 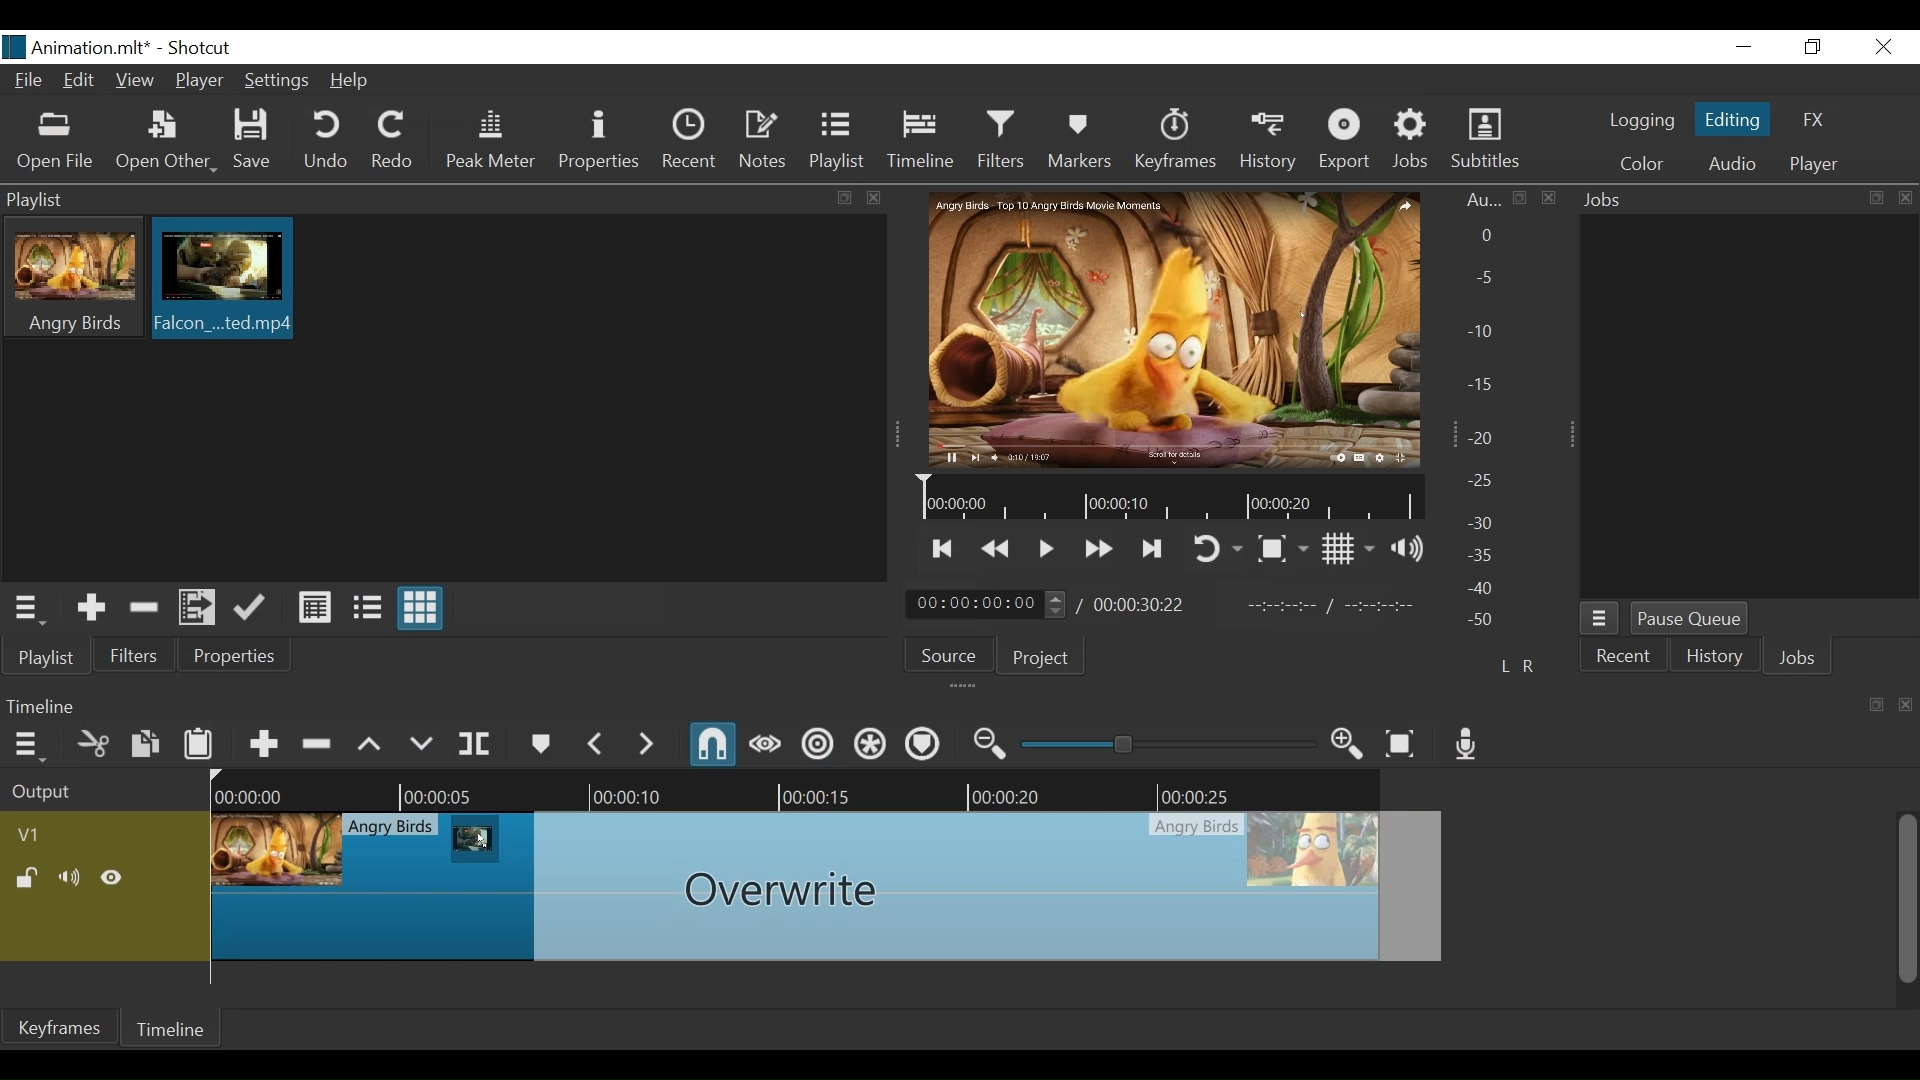 What do you see at coordinates (94, 50) in the screenshot?
I see `Project Name` at bounding box center [94, 50].